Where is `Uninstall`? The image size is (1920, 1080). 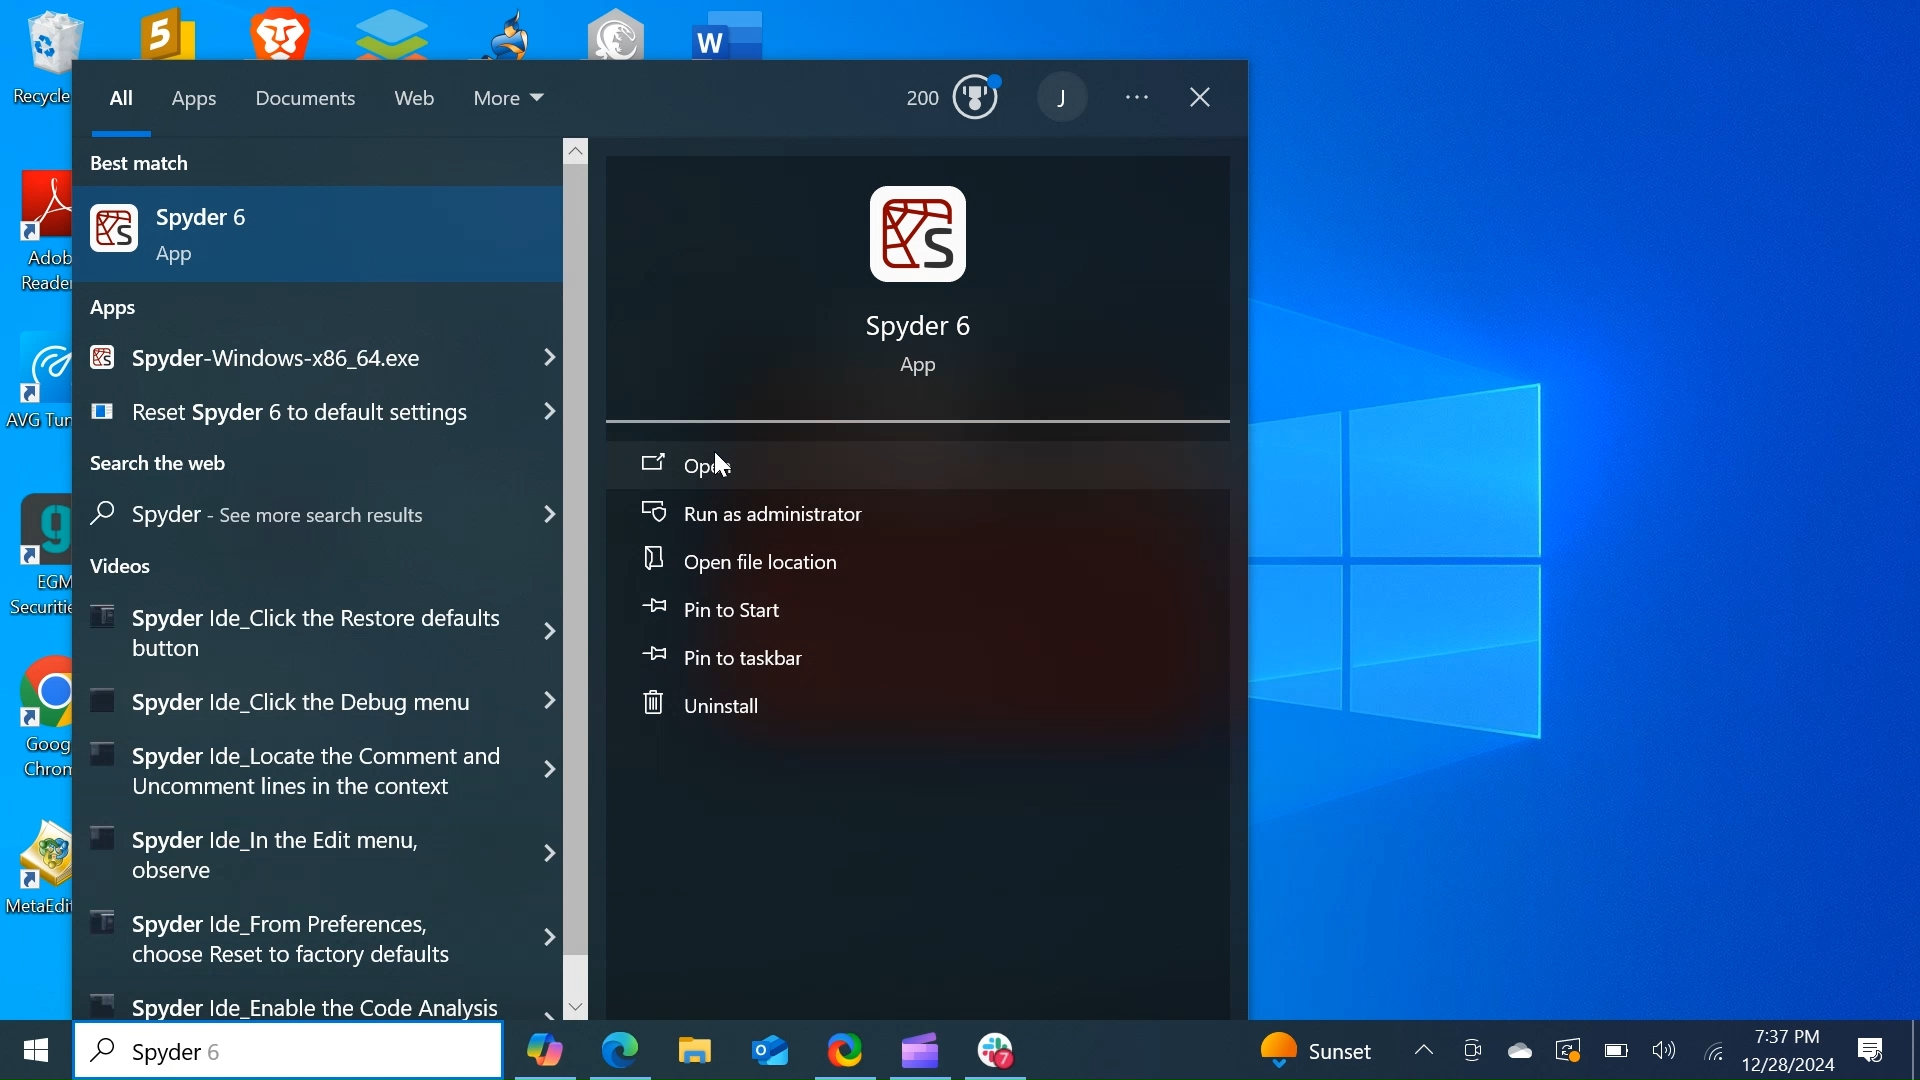
Uninstall is located at coordinates (920, 704).